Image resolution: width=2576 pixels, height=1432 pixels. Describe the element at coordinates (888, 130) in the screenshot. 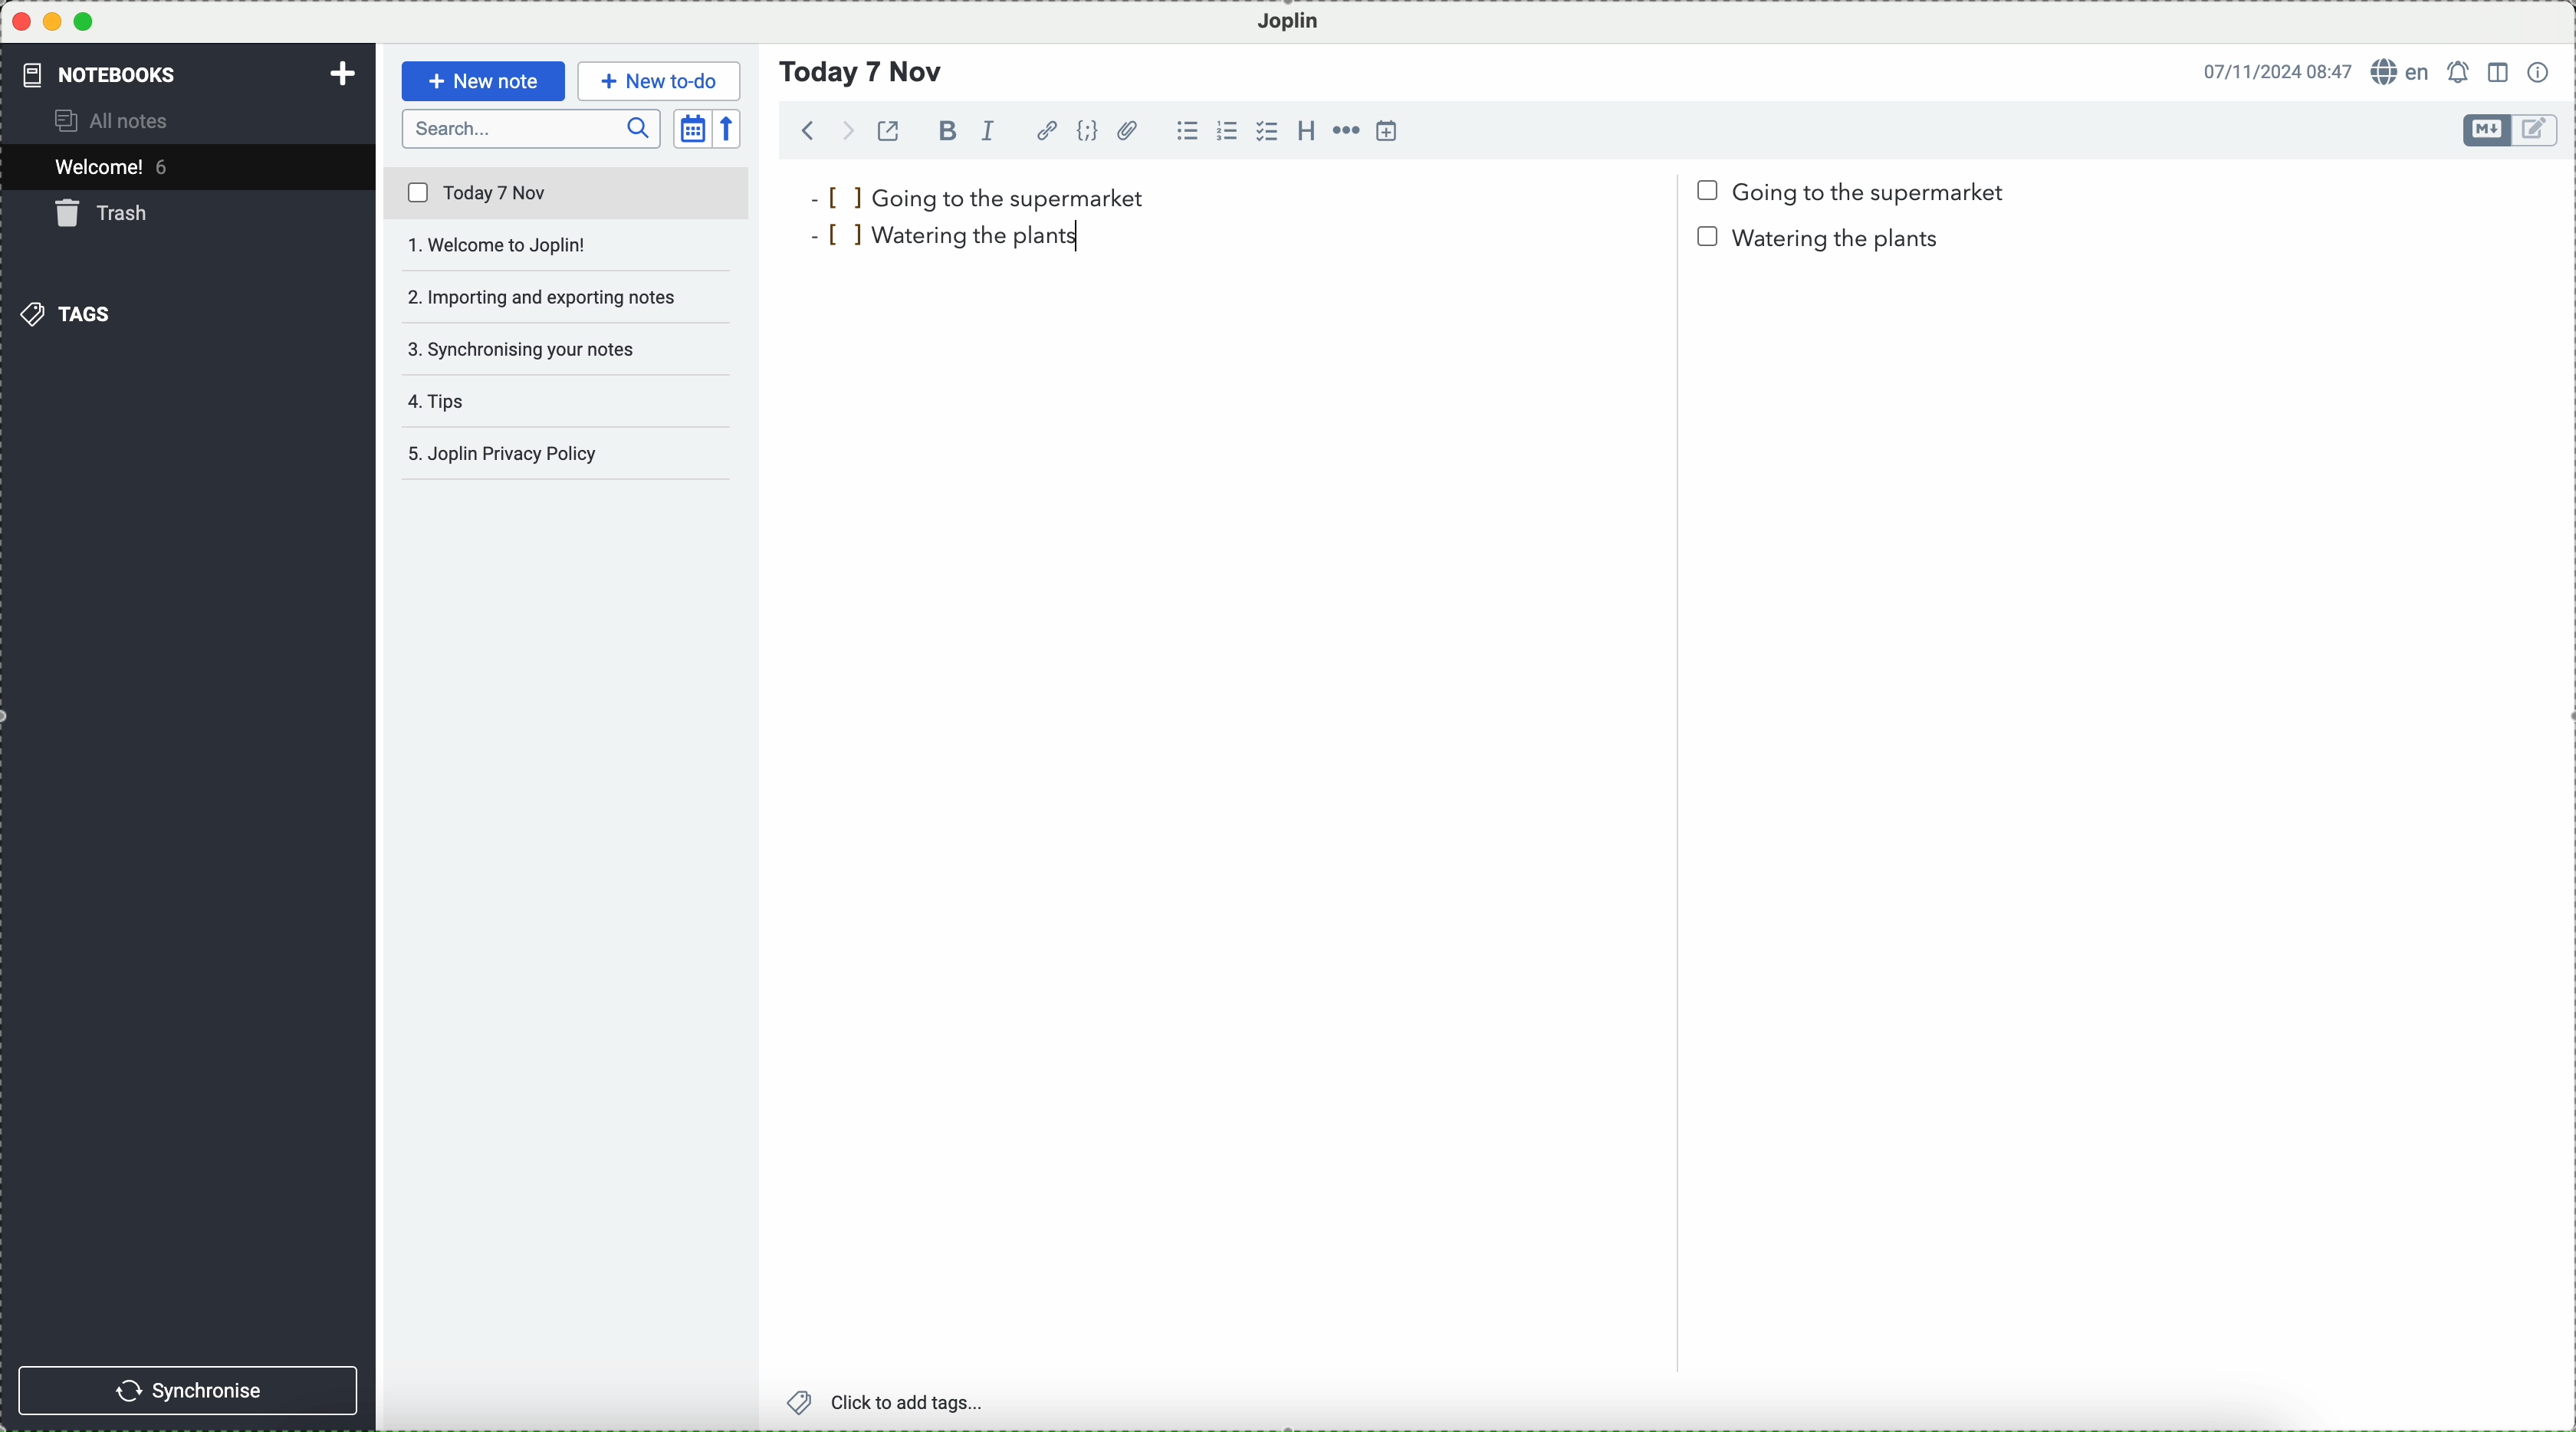

I see `toggle external editing` at that location.